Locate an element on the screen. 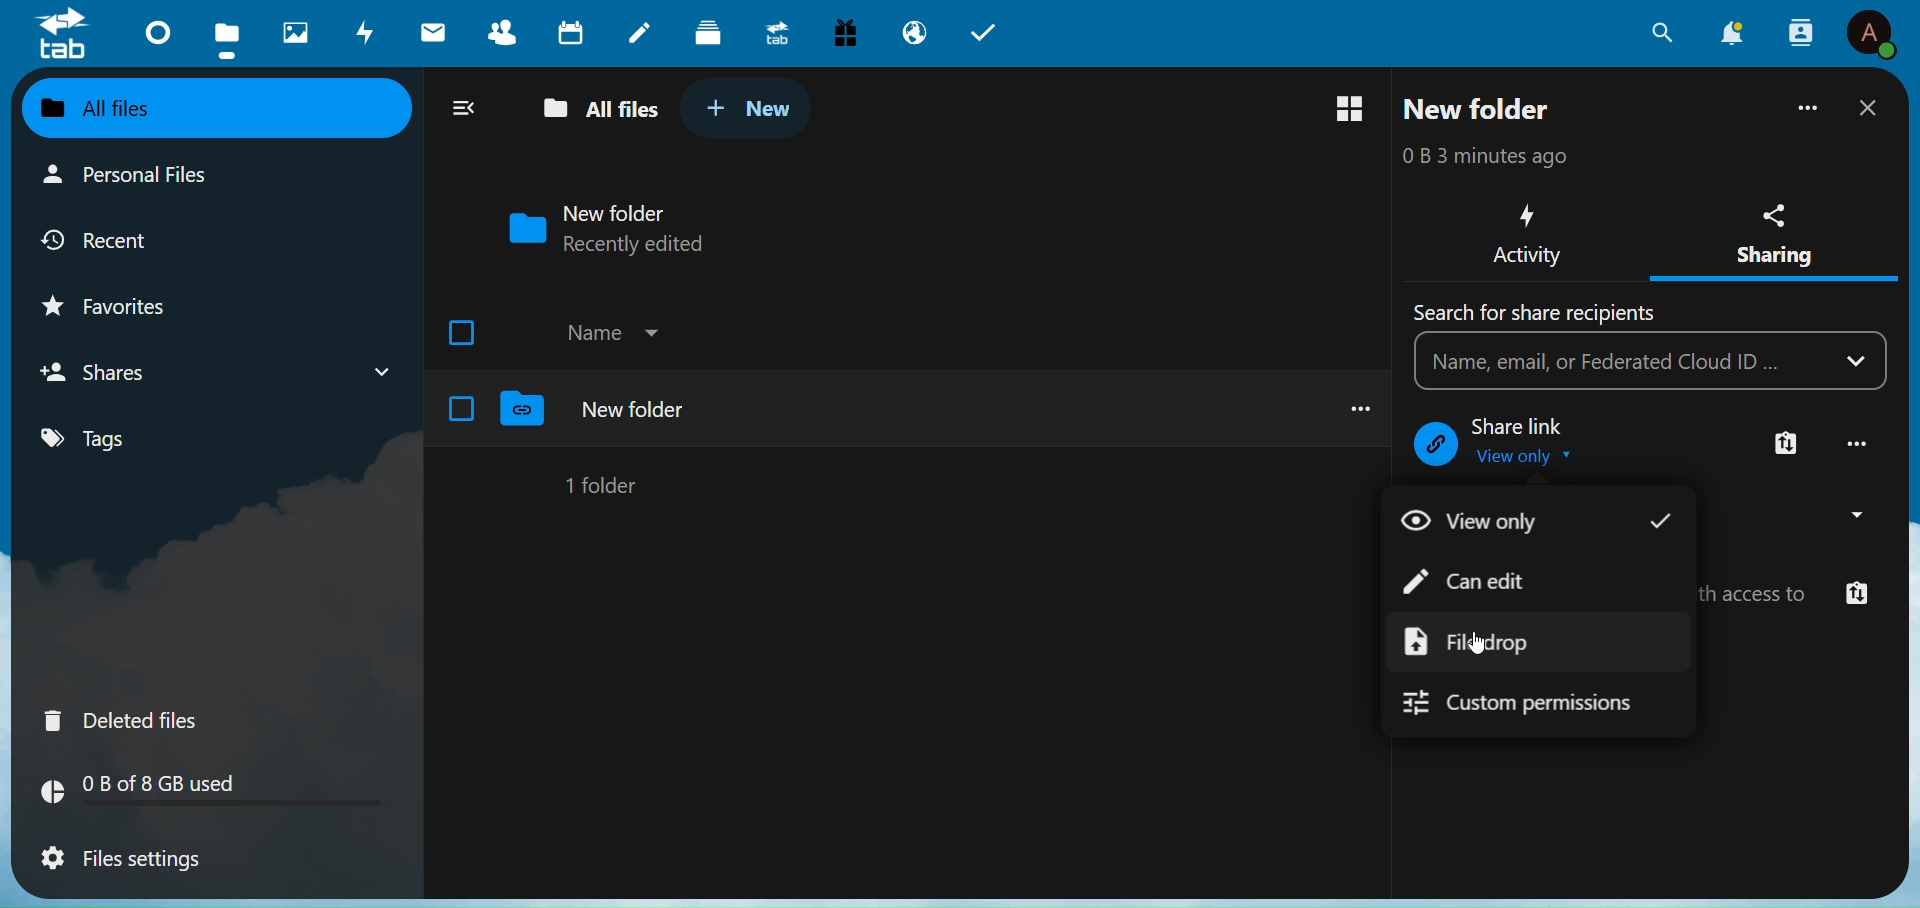 Image resolution: width=1920 pixels, height=908 pixels. Favorites is located at coordinates (126, 302).